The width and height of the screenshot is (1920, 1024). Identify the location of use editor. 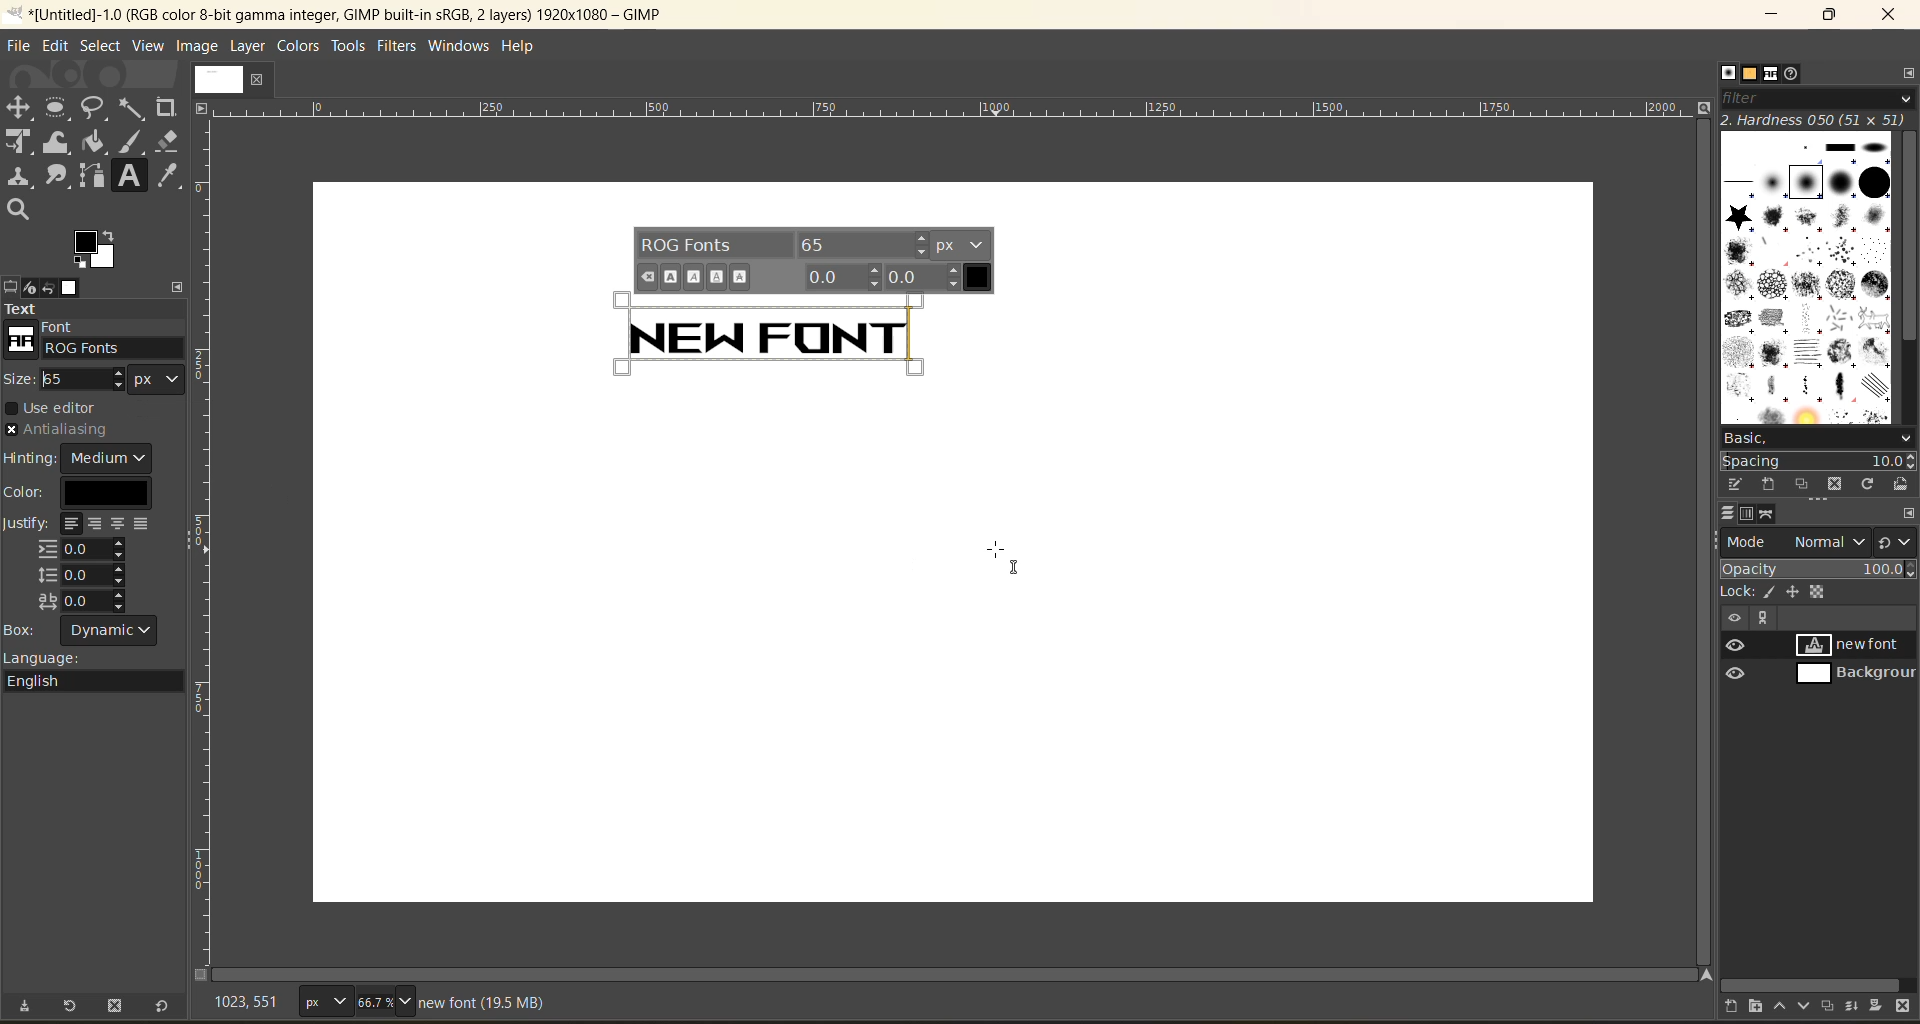
(59, 409).